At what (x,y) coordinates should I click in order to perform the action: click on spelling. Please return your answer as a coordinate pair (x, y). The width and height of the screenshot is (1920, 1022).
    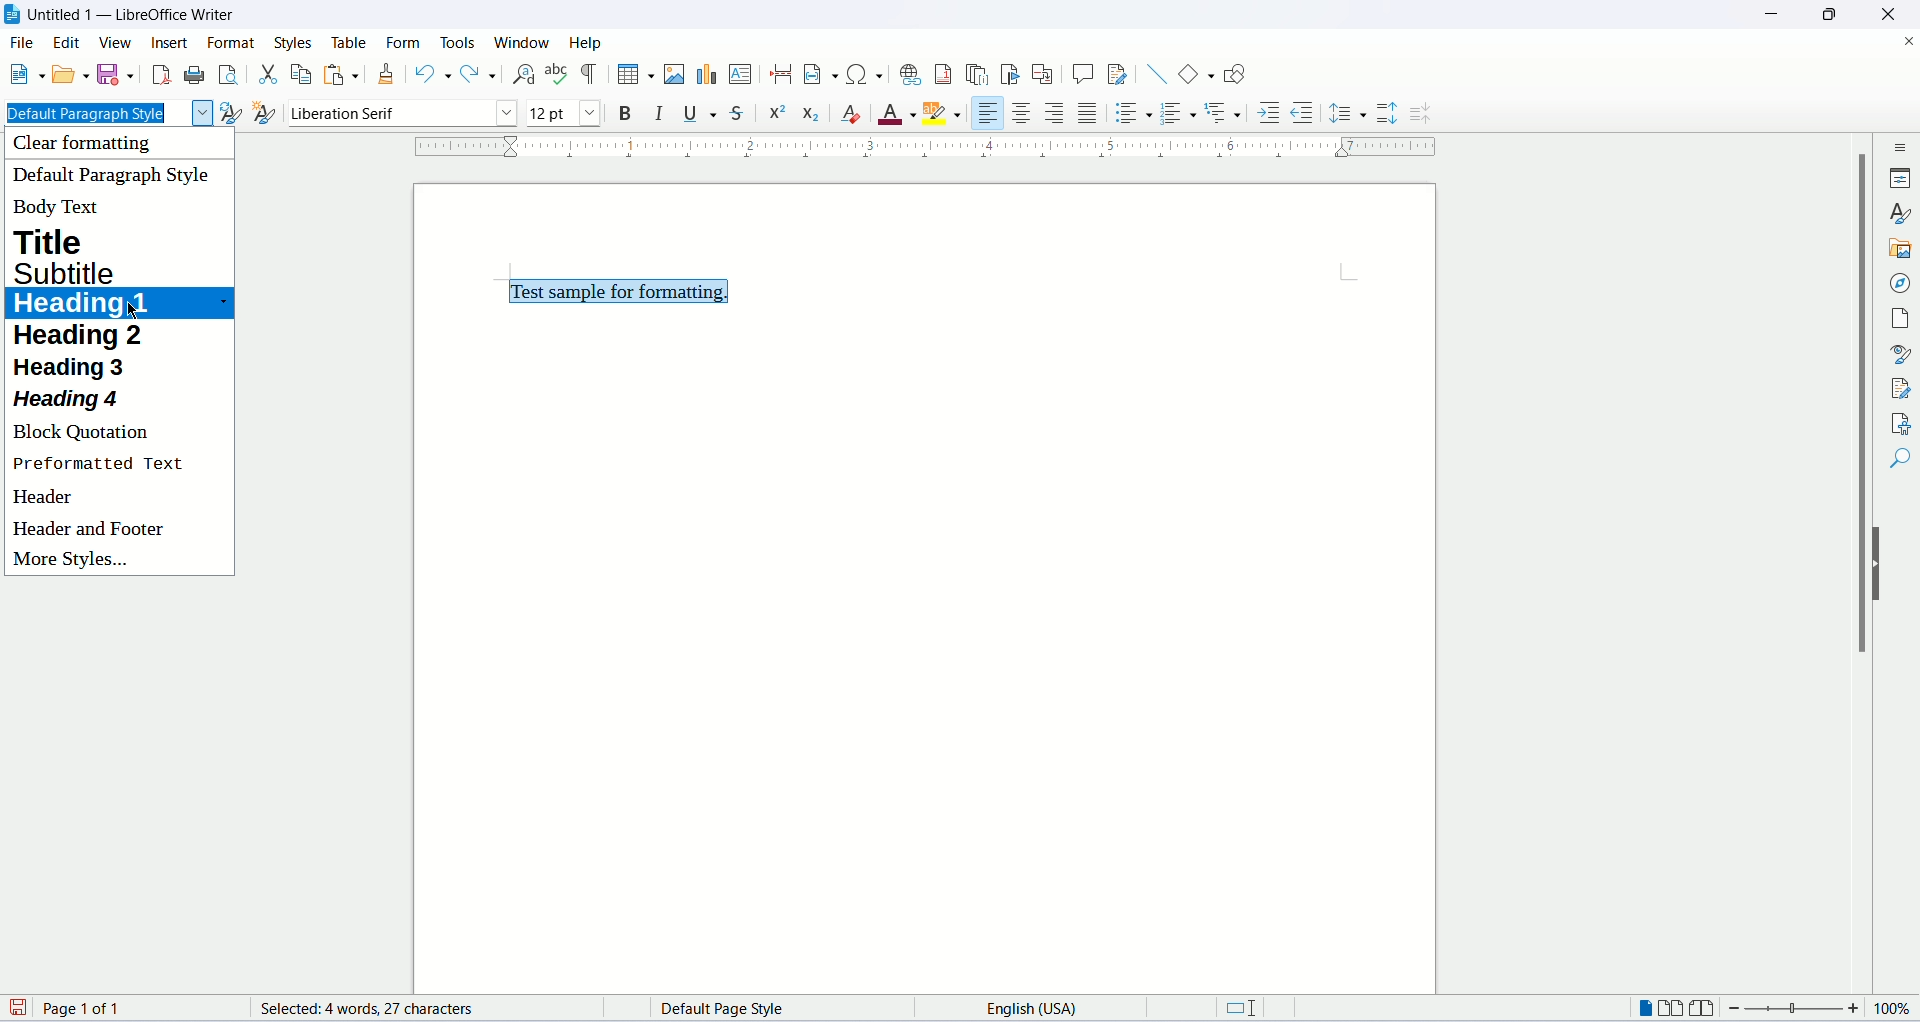
    Looking at the image, I should click on (557, 75).